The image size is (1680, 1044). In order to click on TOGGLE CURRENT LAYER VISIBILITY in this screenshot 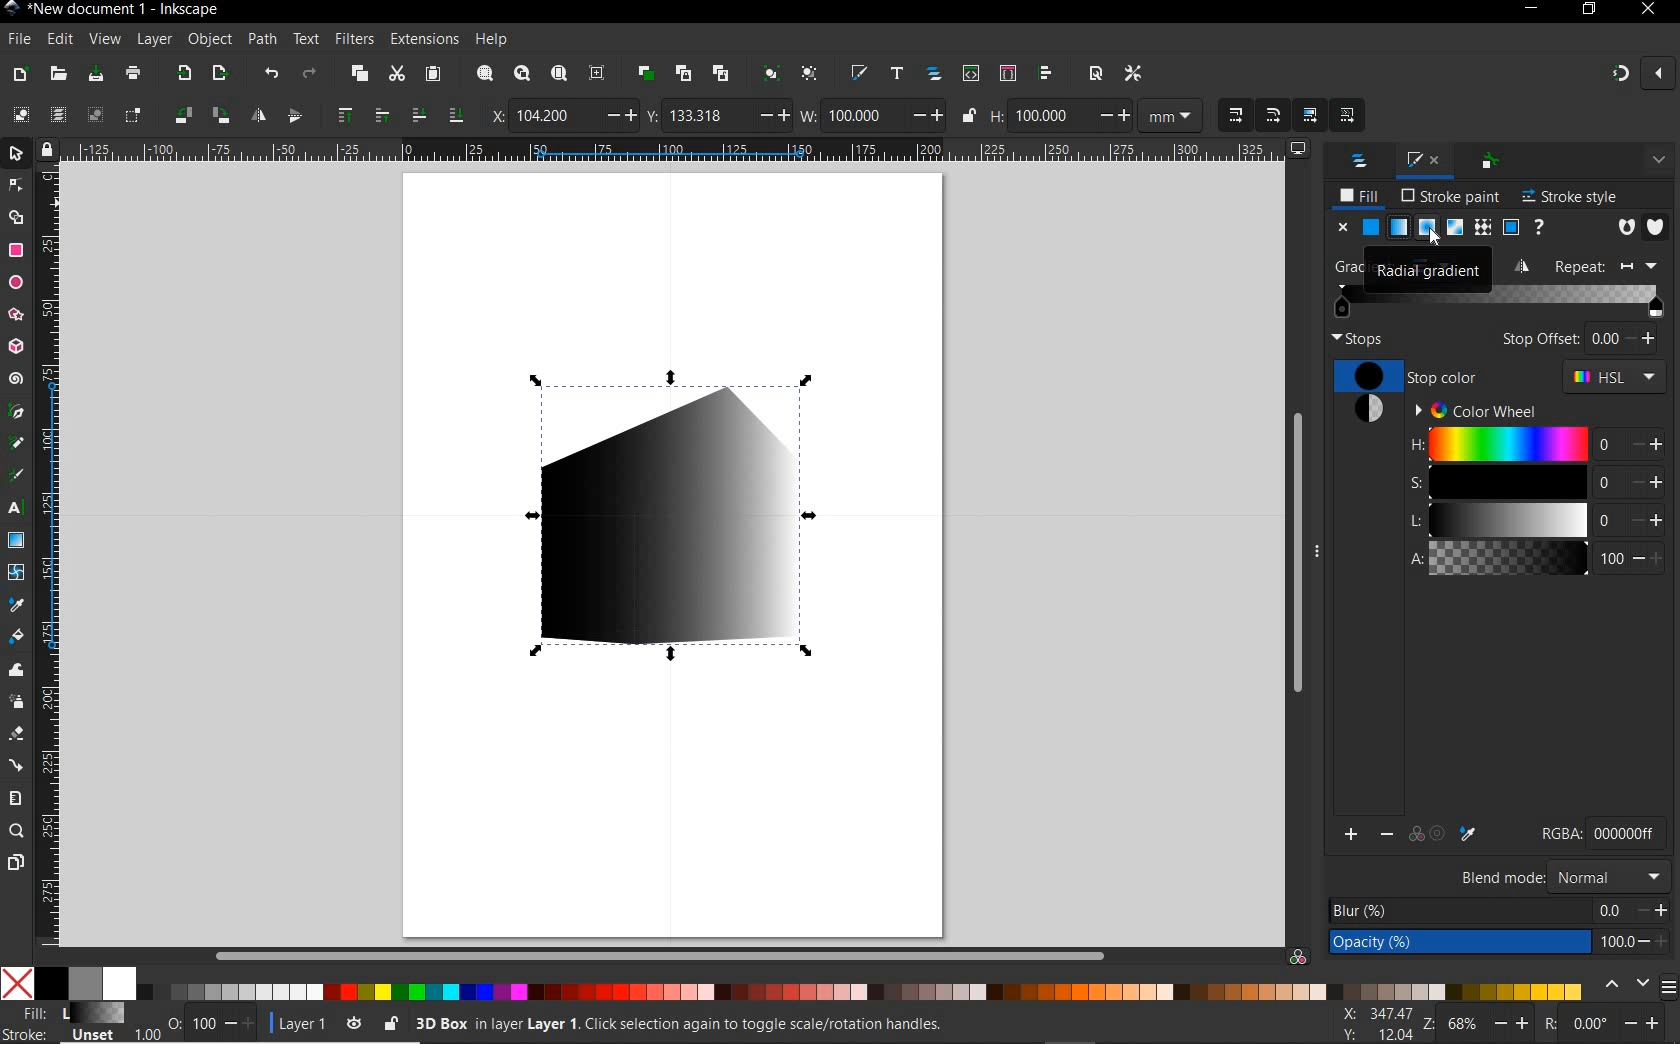, I will do `click(352, 1024)`.